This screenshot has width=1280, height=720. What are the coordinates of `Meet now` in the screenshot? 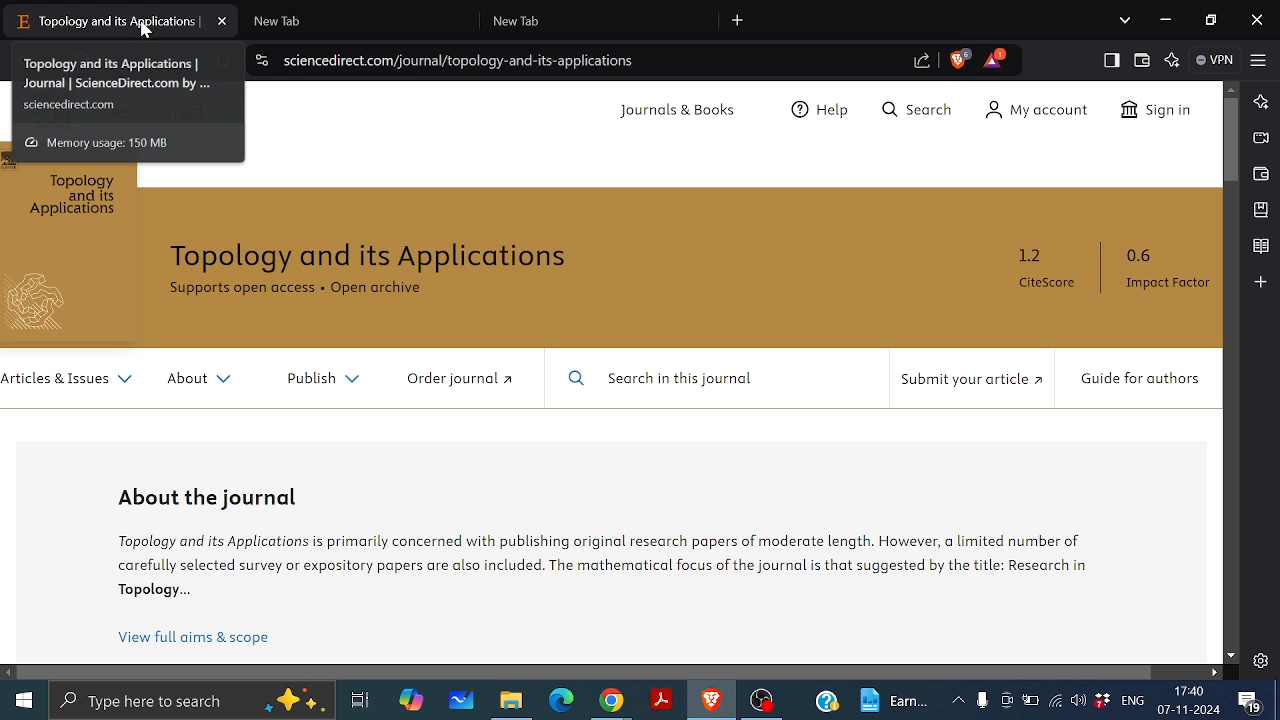 It's located at (1006, 700).